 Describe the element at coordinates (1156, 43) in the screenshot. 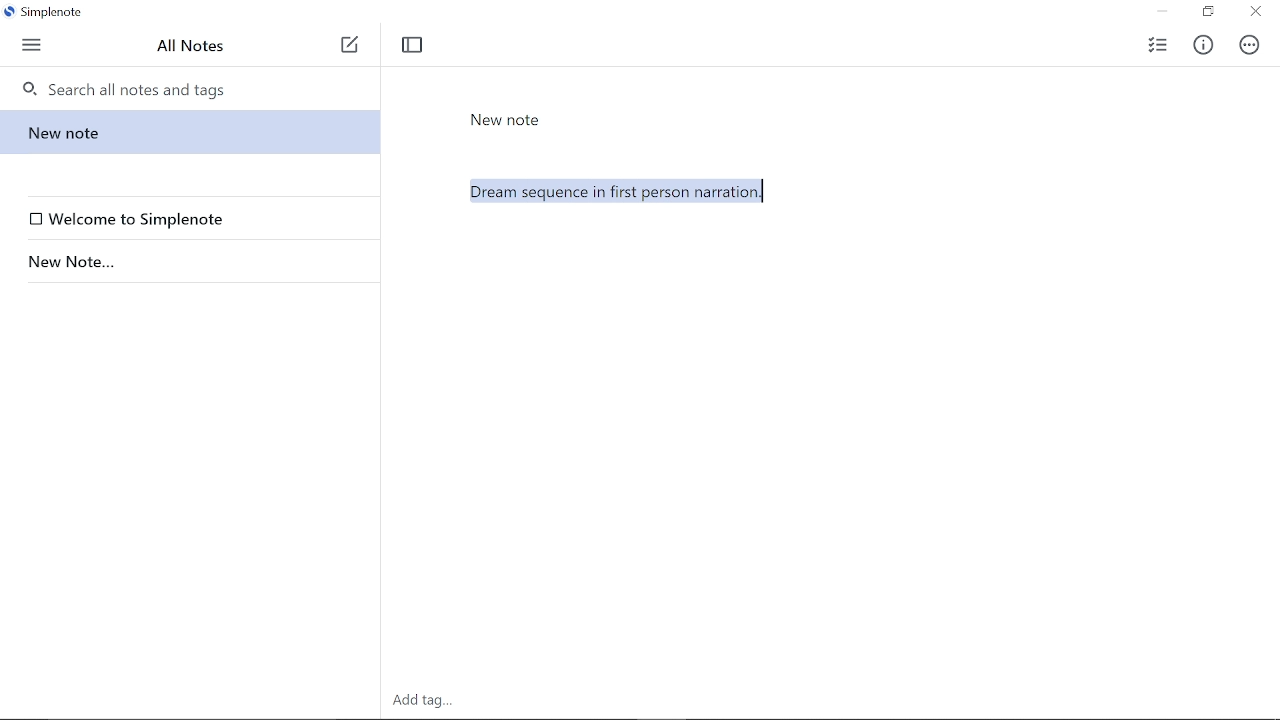

I see `Add checklist` at that location.